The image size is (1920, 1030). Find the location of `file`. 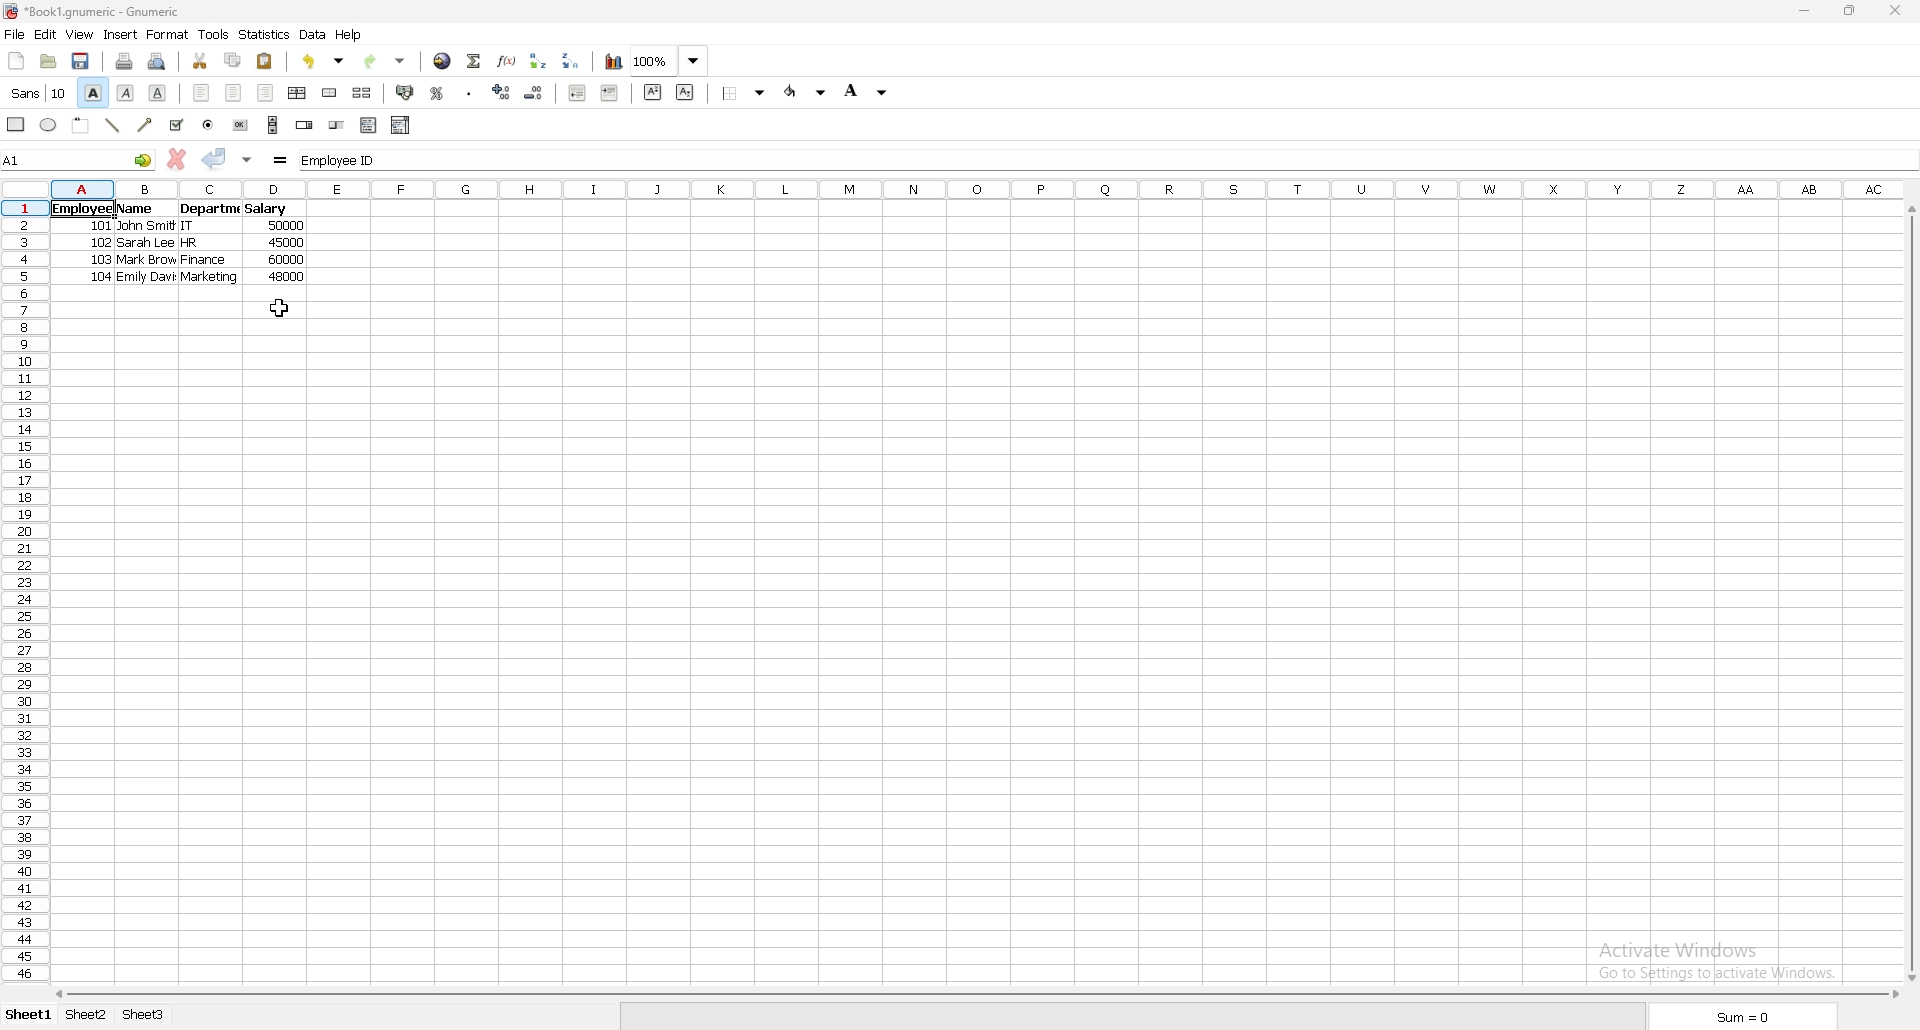

file is located at coordinates (14, 33).